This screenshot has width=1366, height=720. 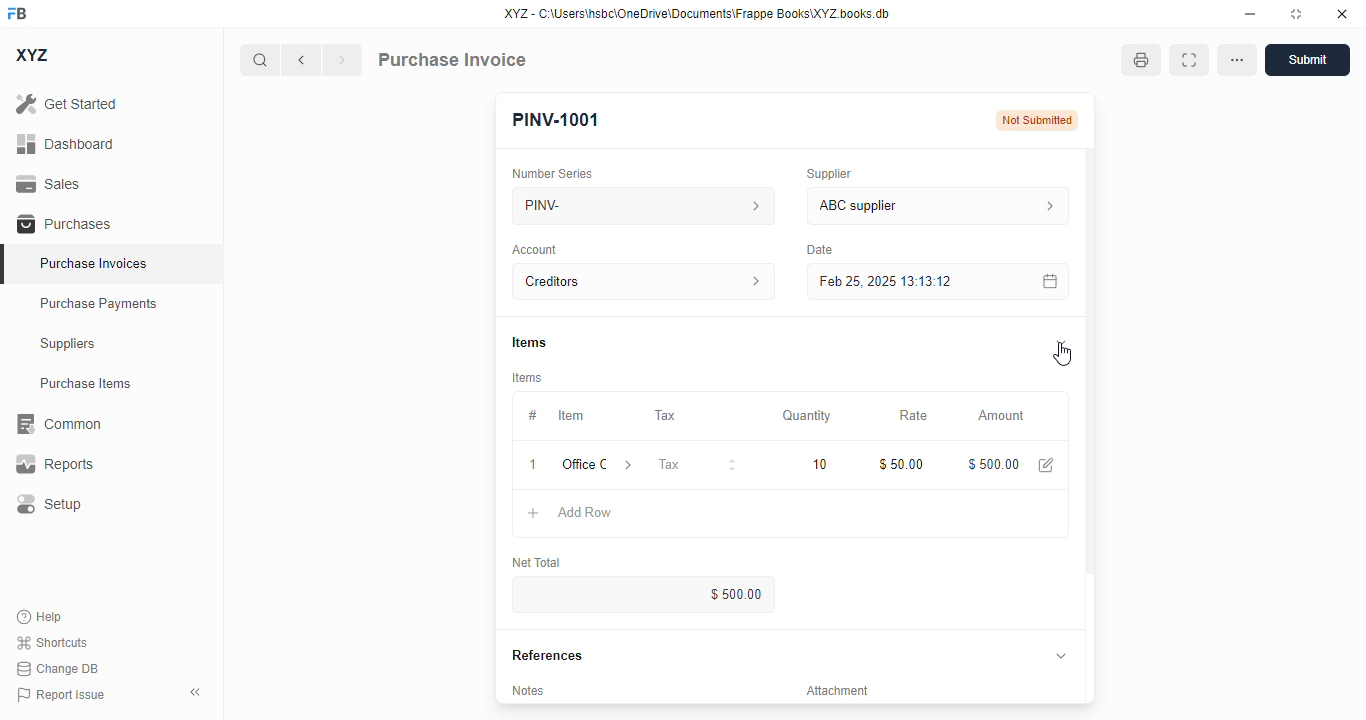 What do you see at coordinates (903, 464) in the screenshot?
I see `$50.00` at bounding box center [903, 464].